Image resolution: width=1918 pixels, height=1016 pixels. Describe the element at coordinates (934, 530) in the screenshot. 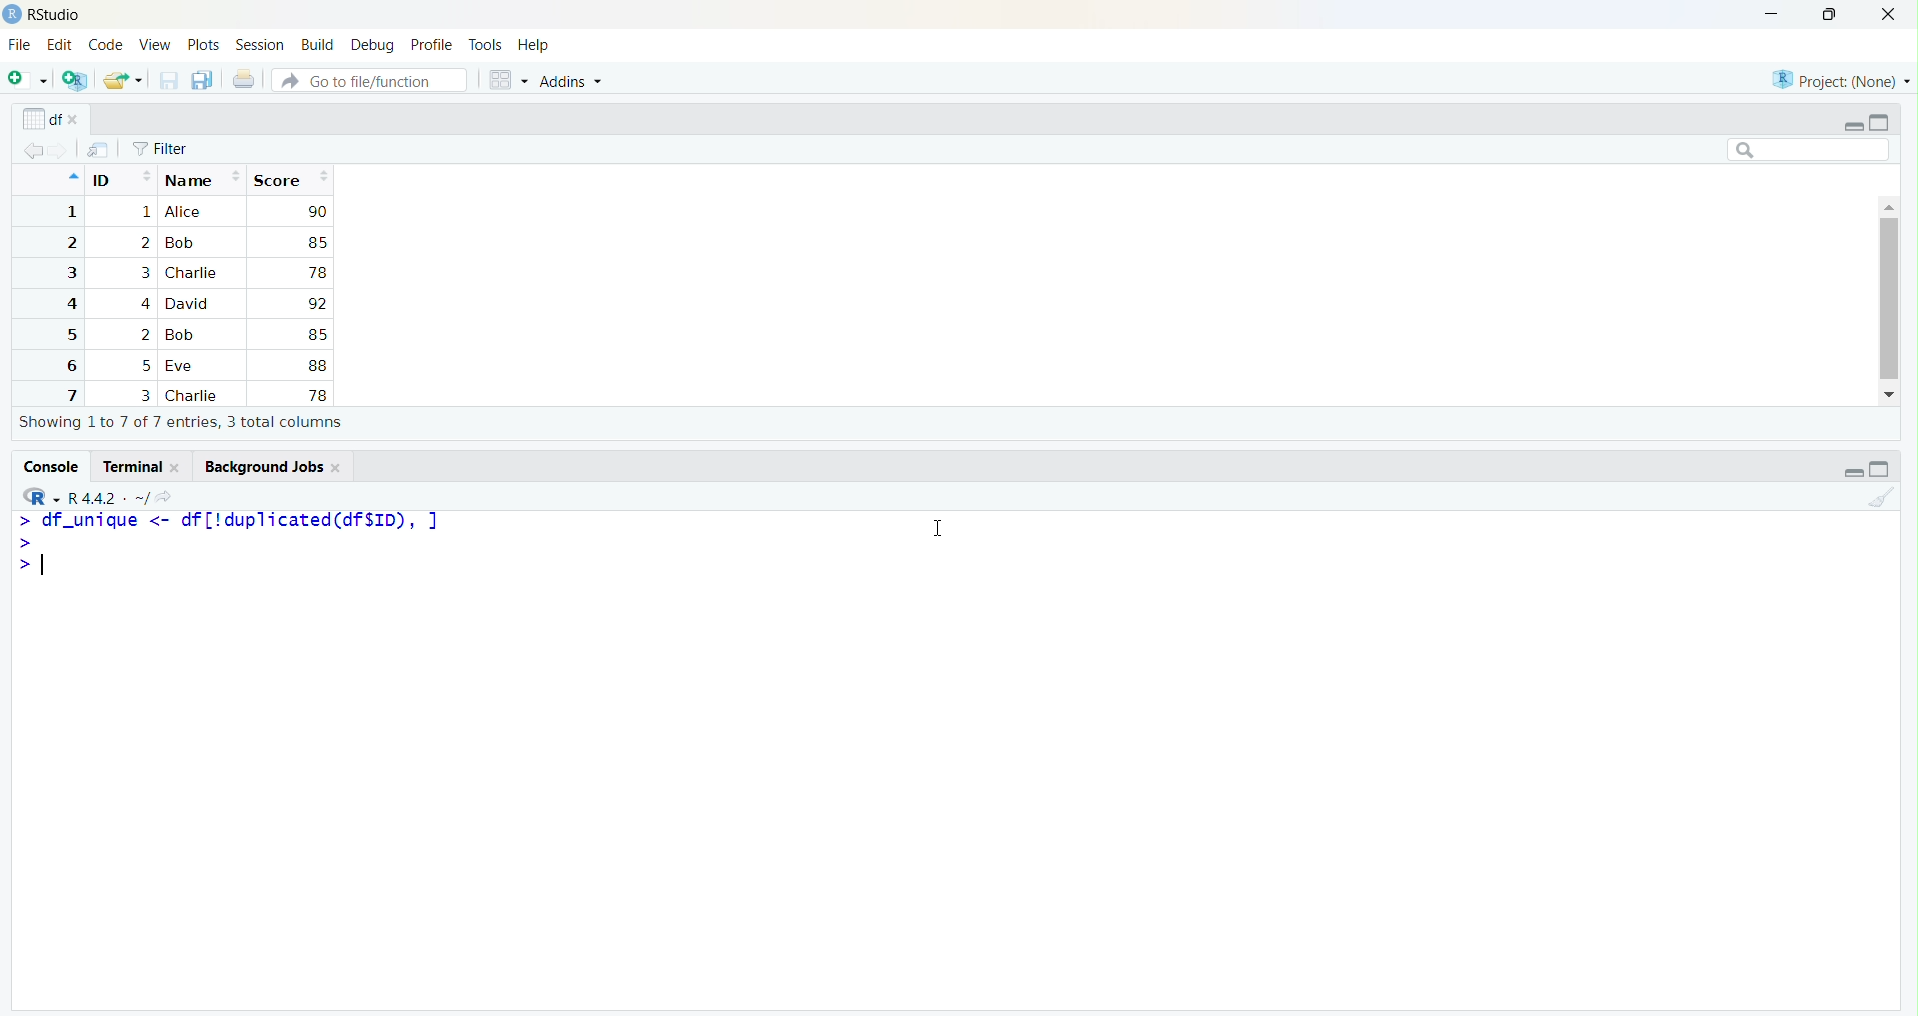

I see `cursor` at that location.